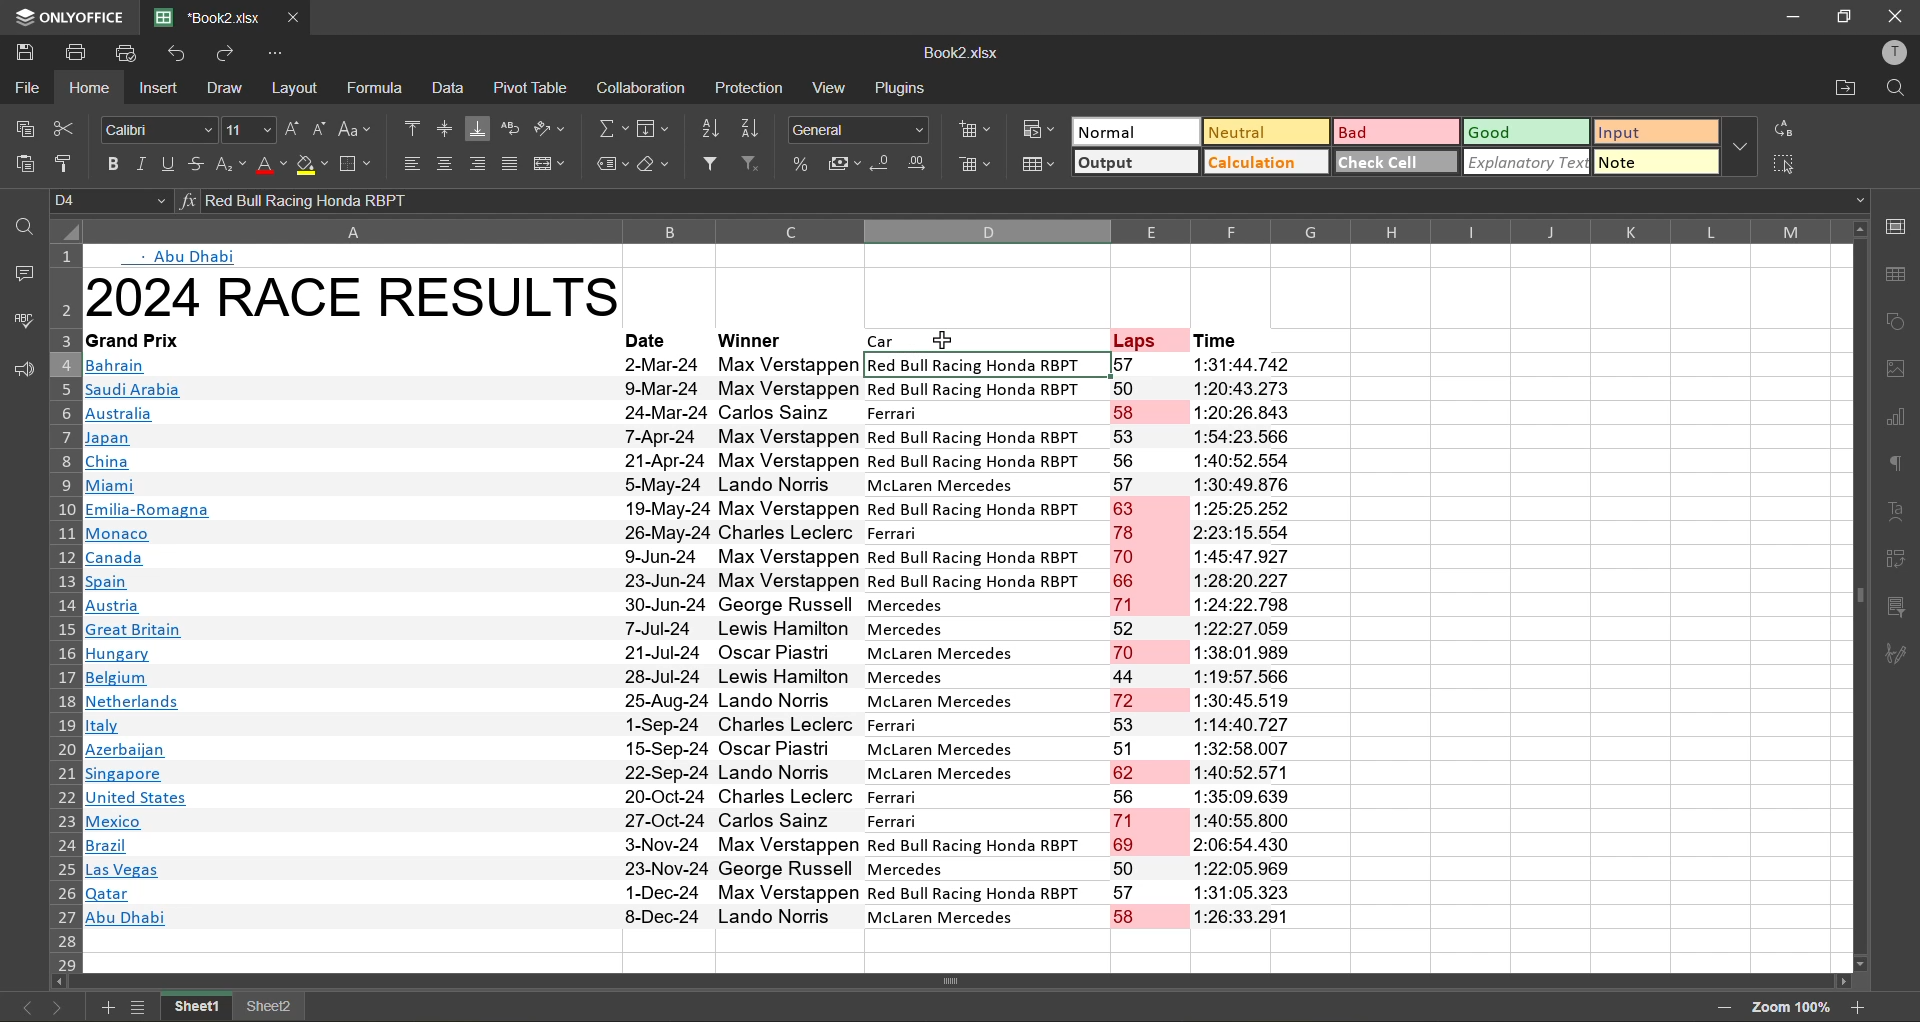 This screenshot has height=1022, width=1920. What do you see at coordinates (1898, 91) in the screenshot?
I see `find` at bounding box center [1898, 91].